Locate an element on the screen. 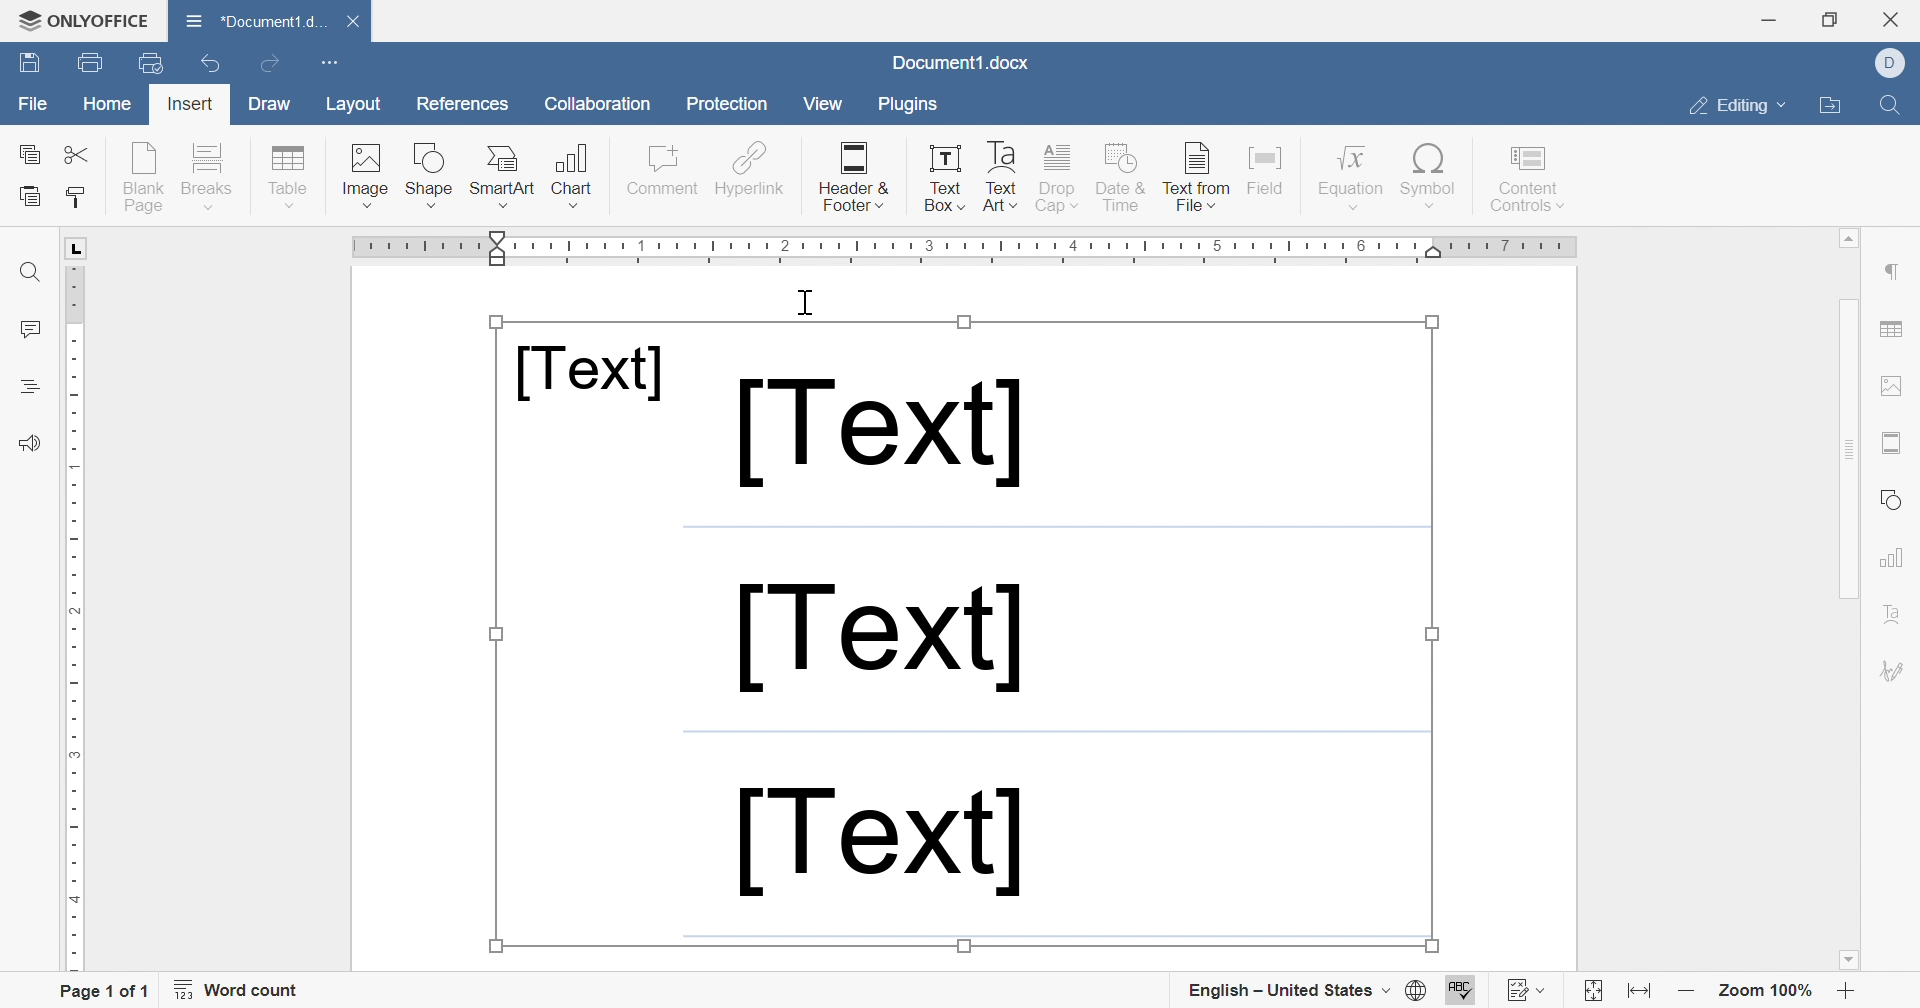 The height and width of the screenshot is (1008, 1920). [Text] is located at coordinates (589, 372).